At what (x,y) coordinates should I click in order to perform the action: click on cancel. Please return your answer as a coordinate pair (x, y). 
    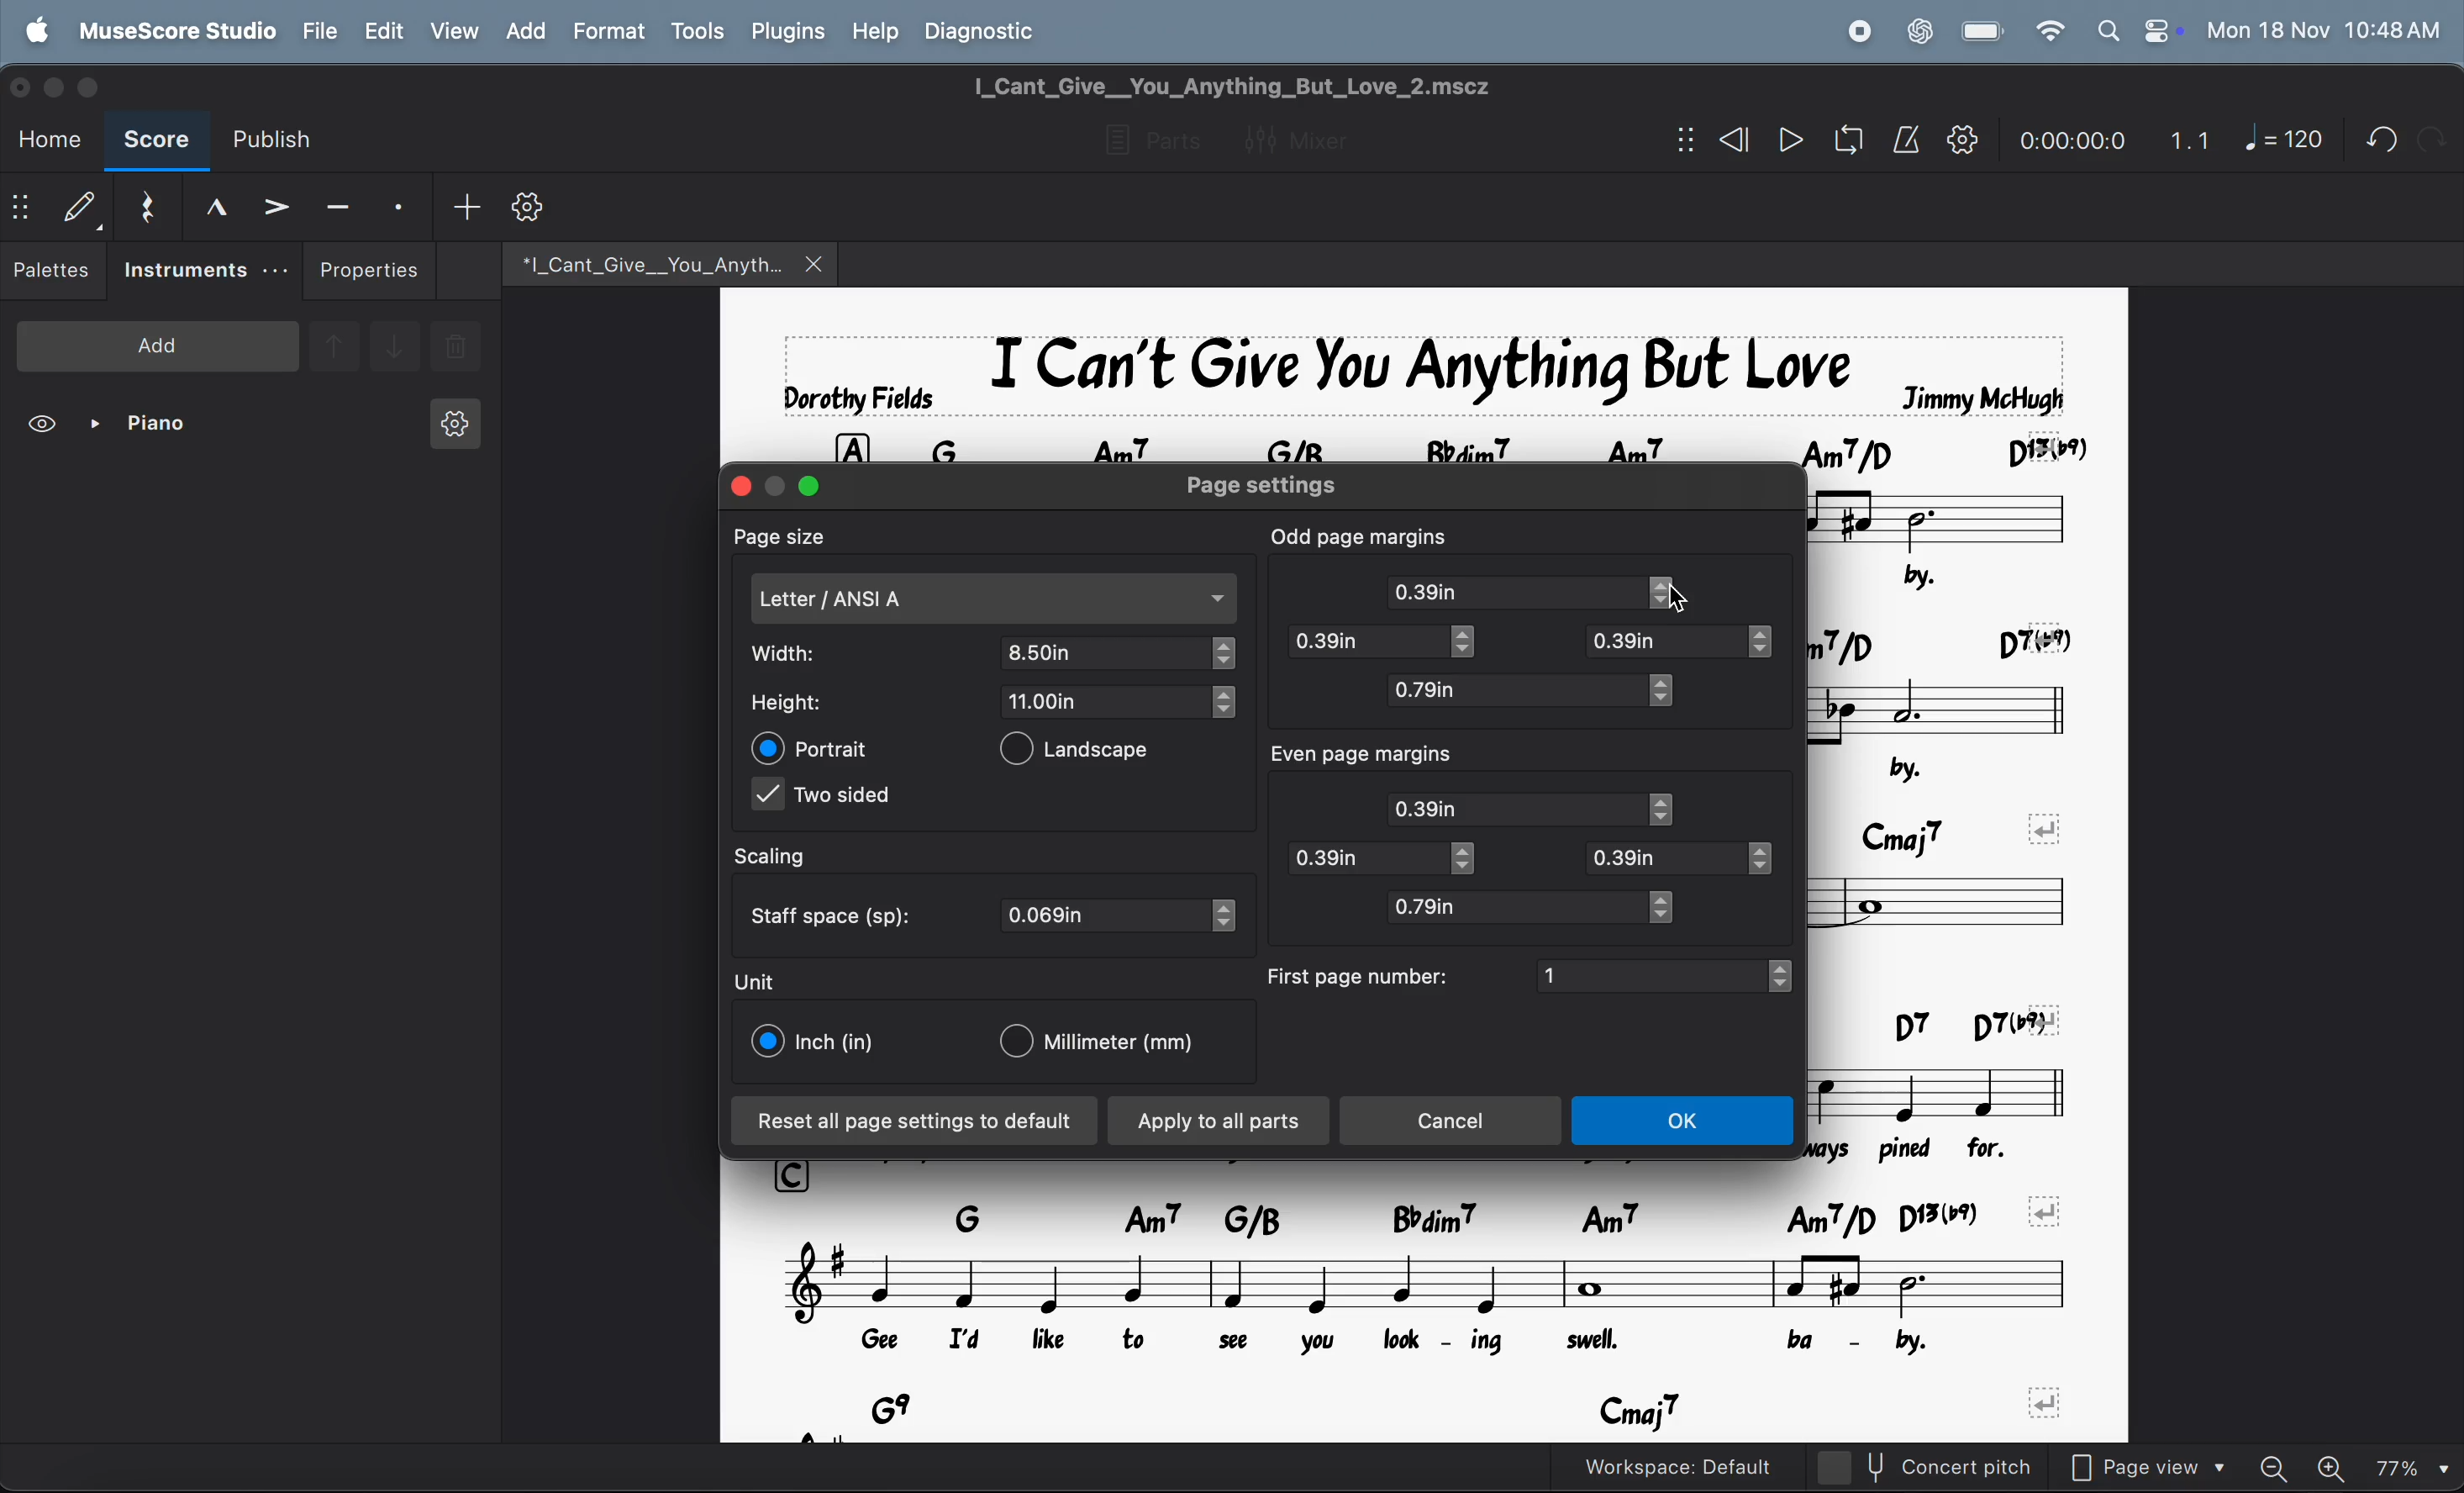
    Looking at the image, I should click on (1456, 1121).